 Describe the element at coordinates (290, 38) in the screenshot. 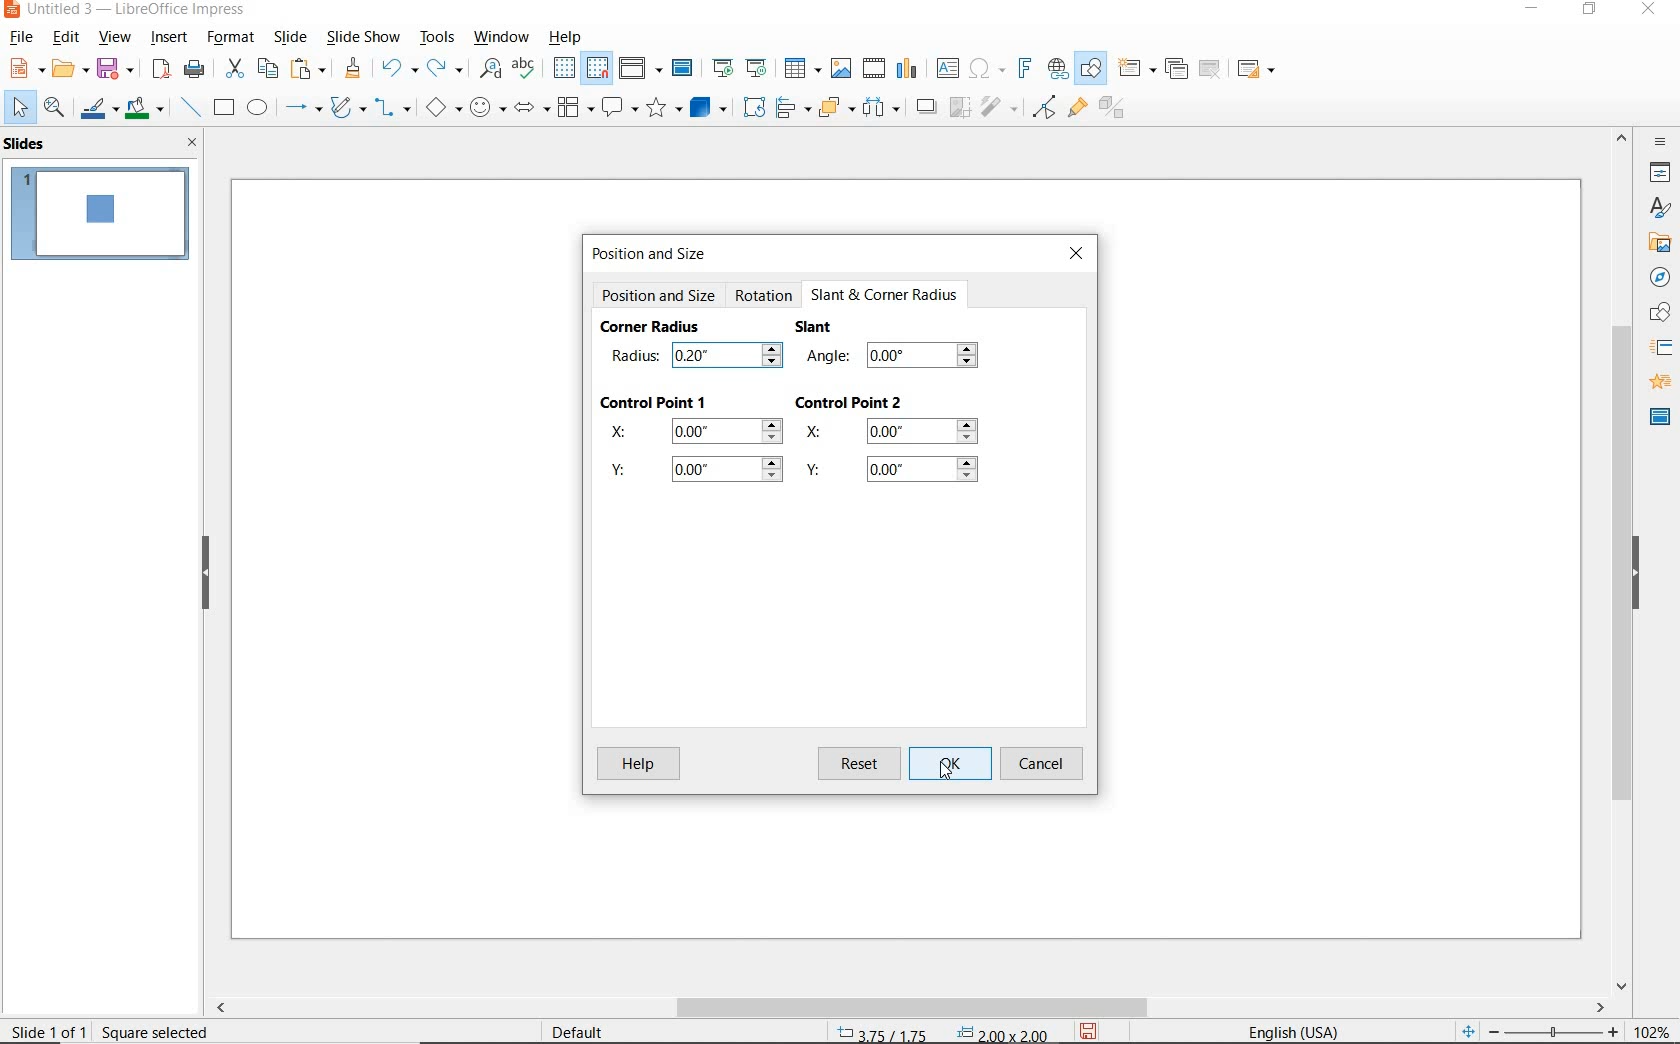

I see `slide` at that location.